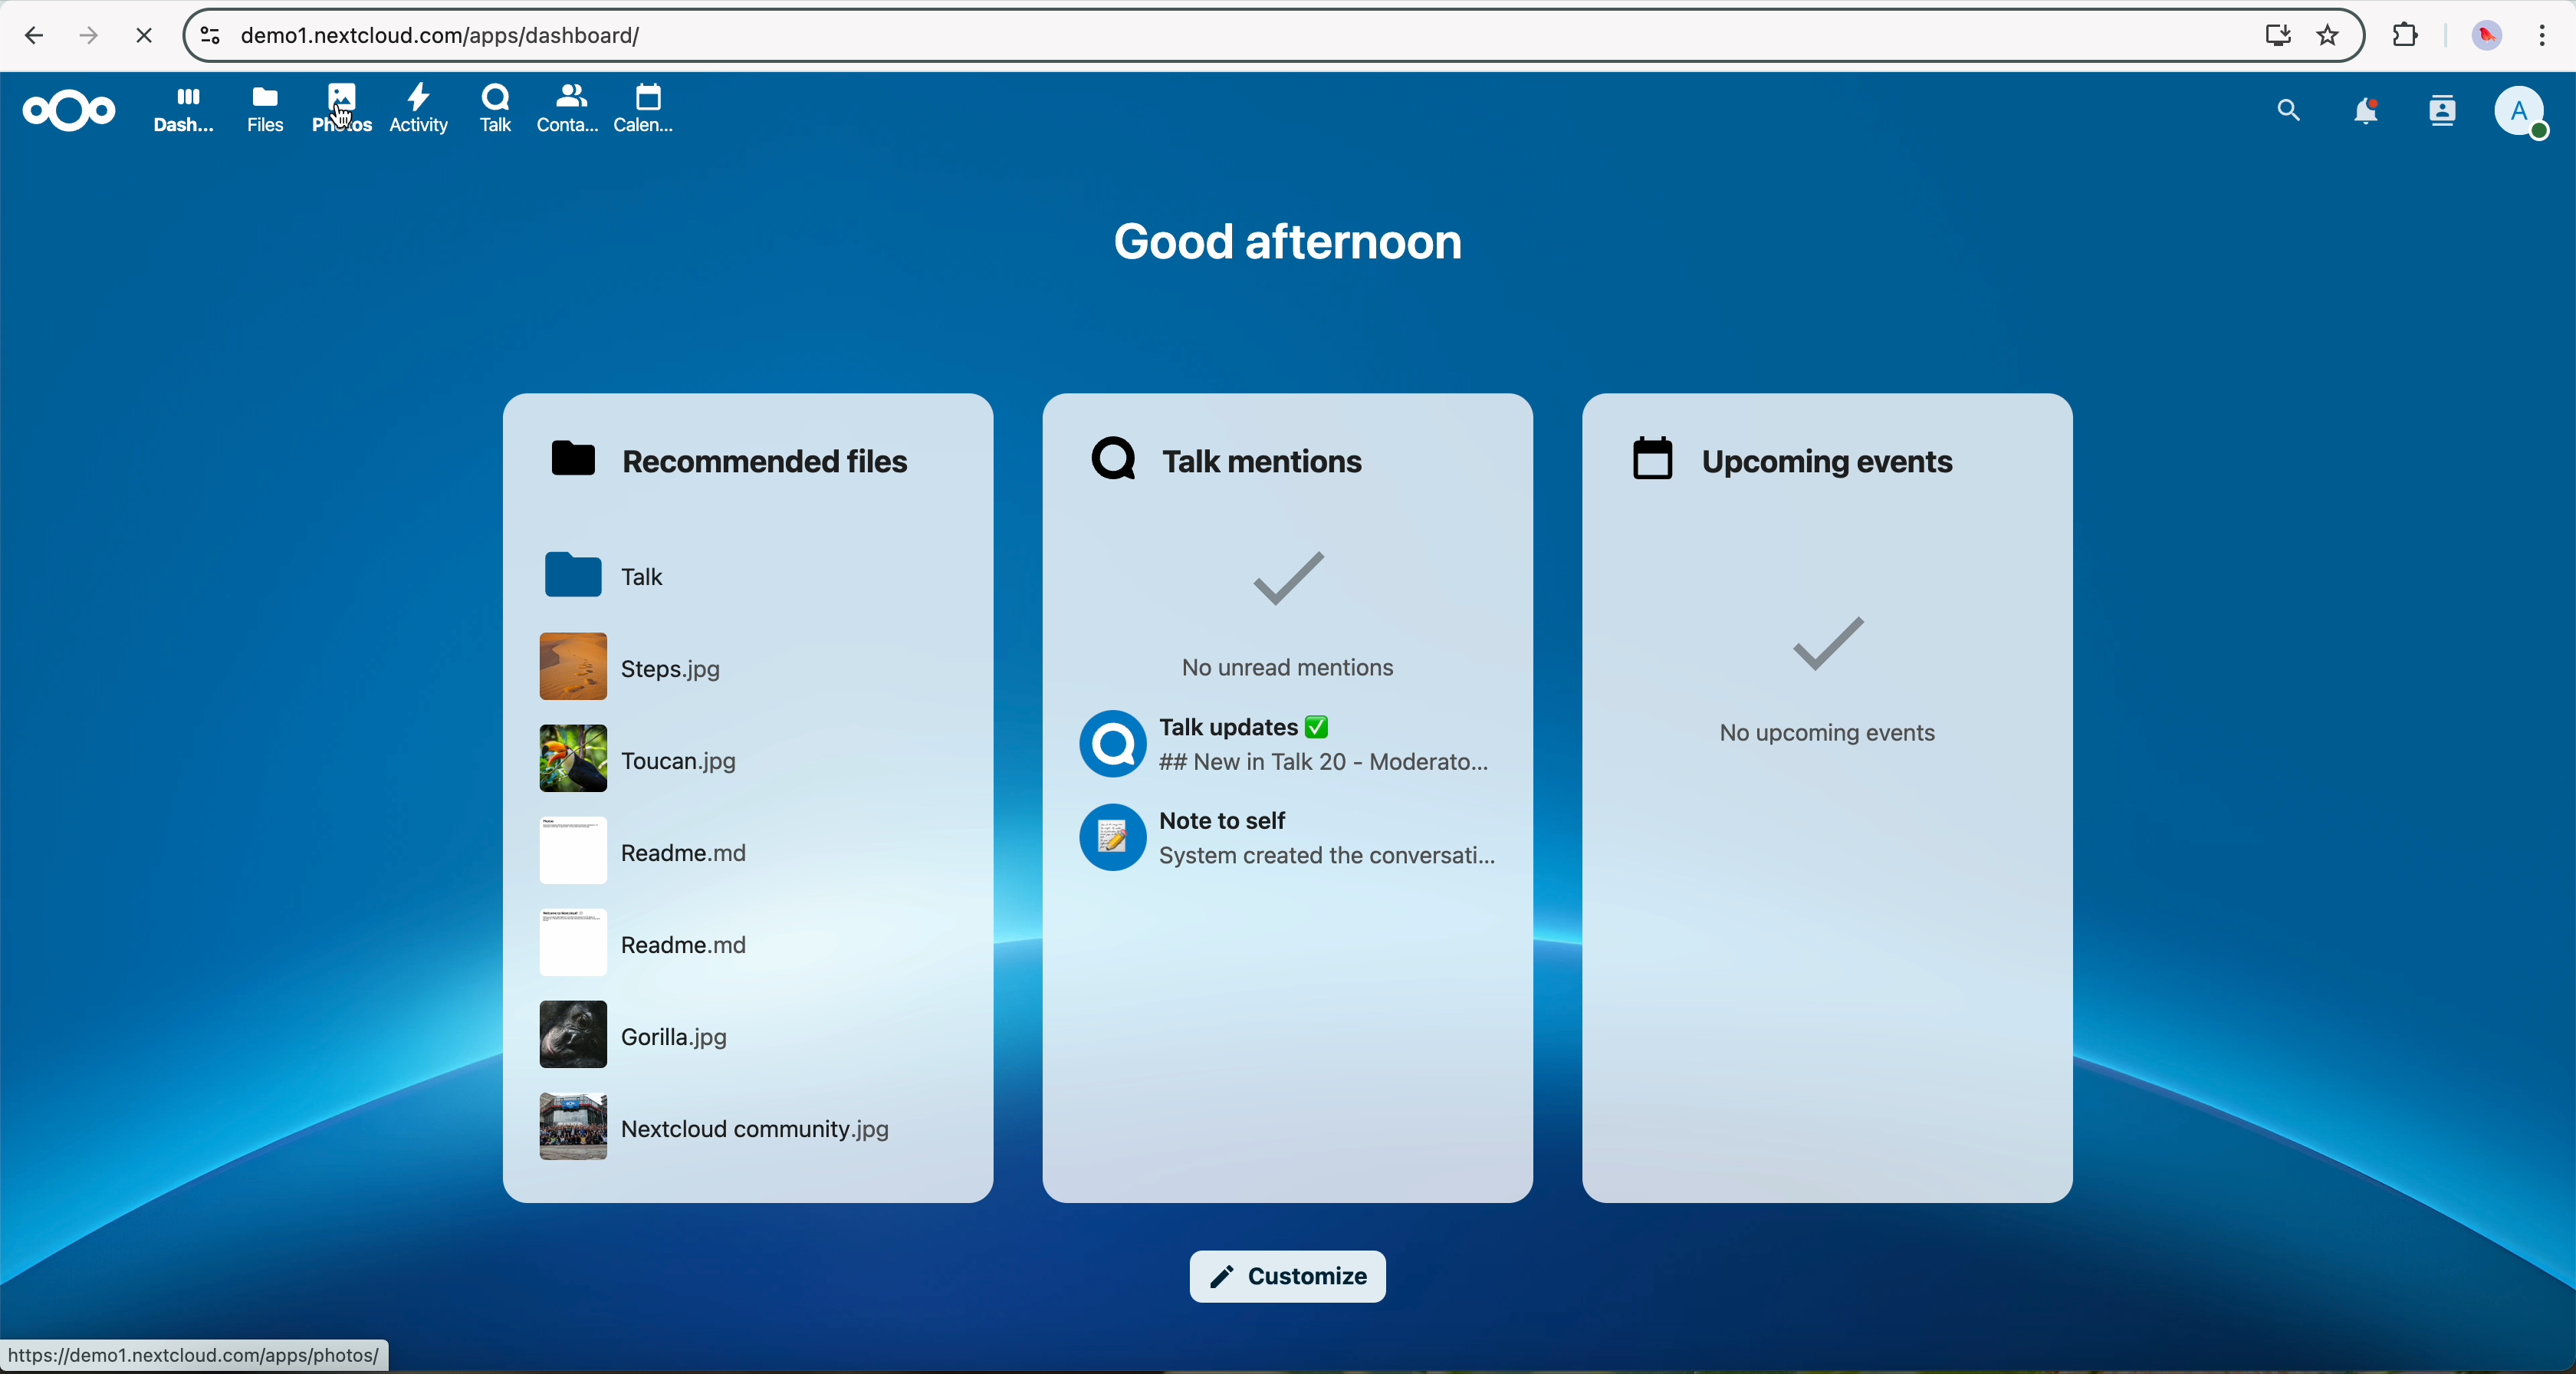 The height and width of the screenshot is (1374, 2576). Describe the element at coordinates (61, 109) in the screenshot. I see `Nextcloud logo` at that location.